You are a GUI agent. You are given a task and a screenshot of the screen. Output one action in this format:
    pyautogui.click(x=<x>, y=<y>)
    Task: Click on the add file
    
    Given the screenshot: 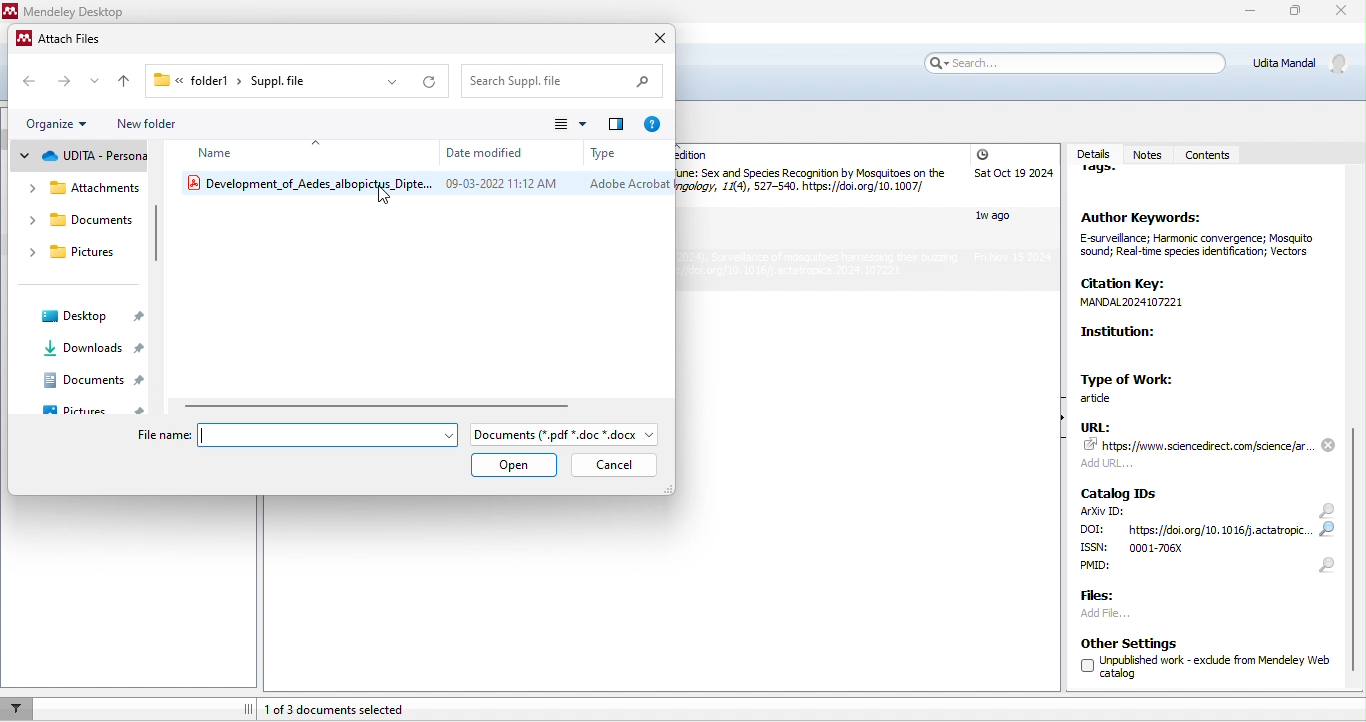 What is the action you would take?
    pyautogui.click(x=1131, y=616)
    